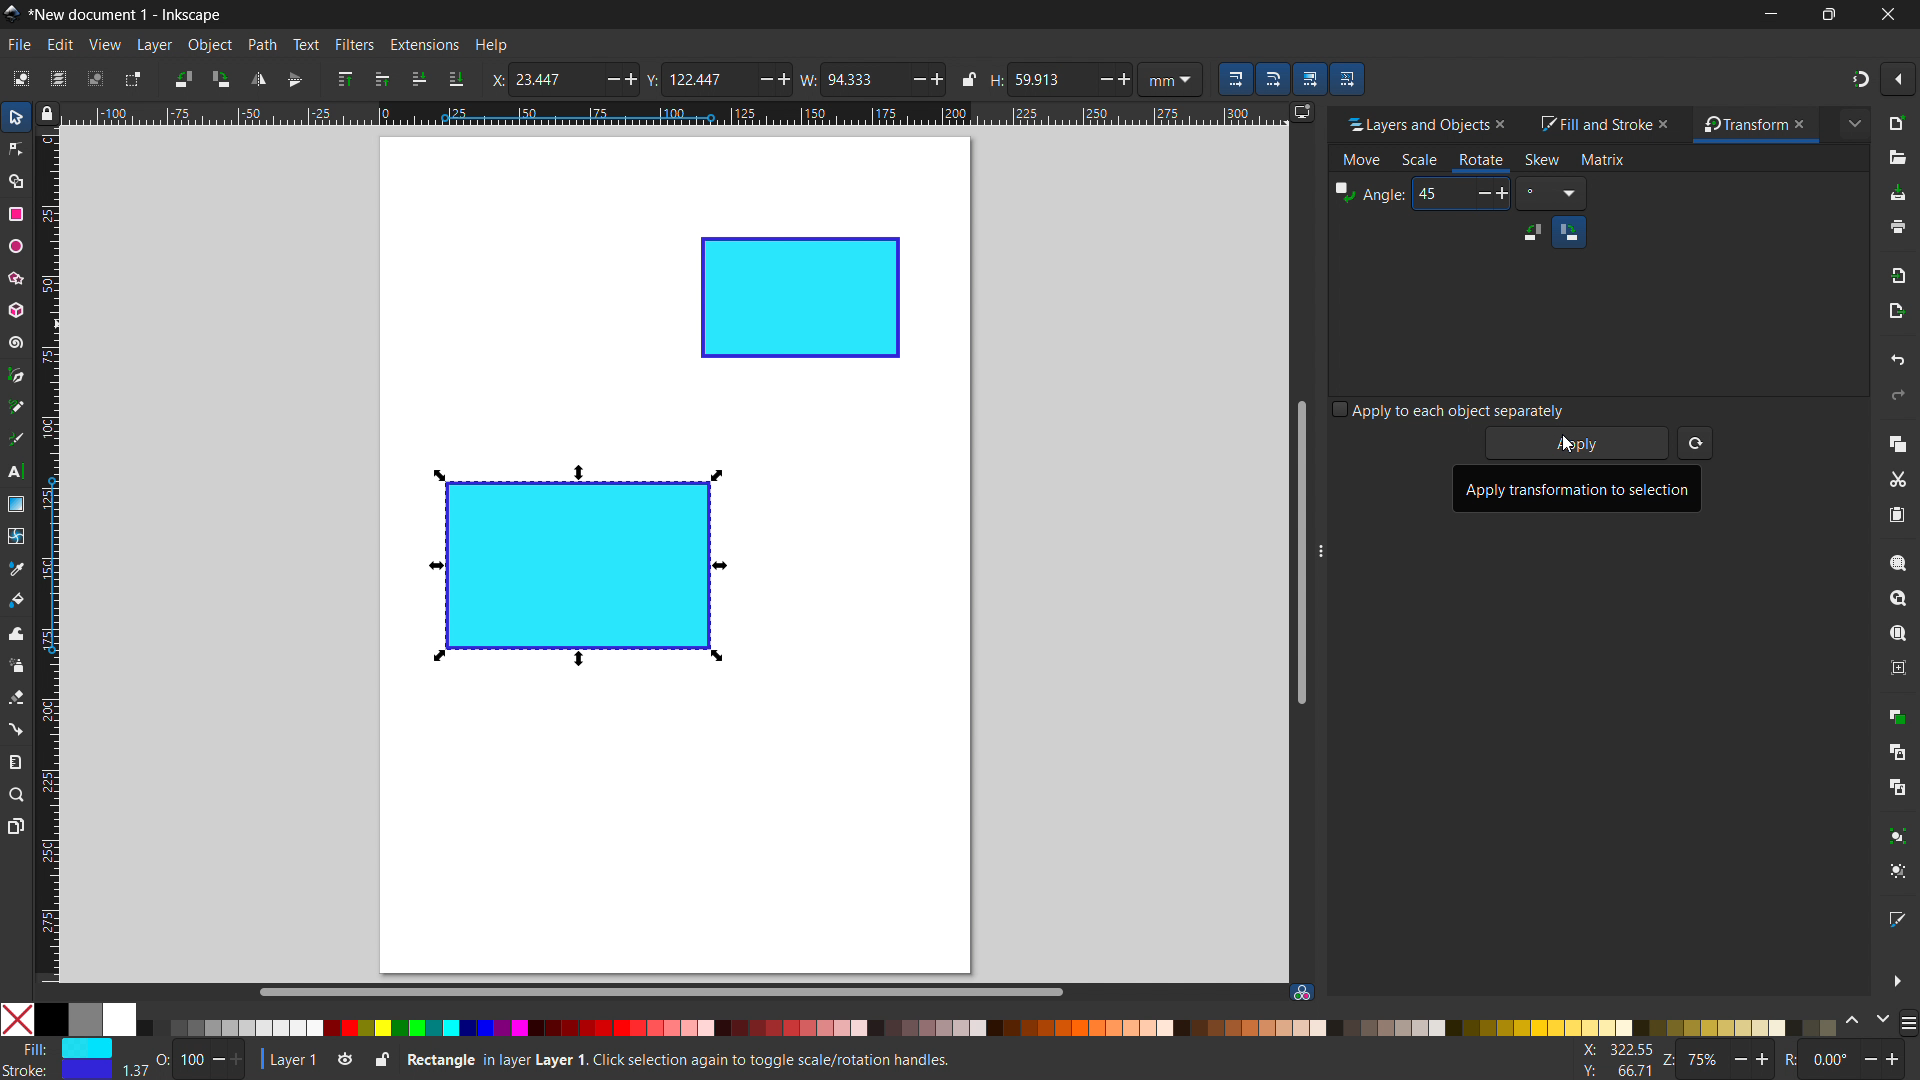  I want to click on zoom center page, so click(1898, 668).